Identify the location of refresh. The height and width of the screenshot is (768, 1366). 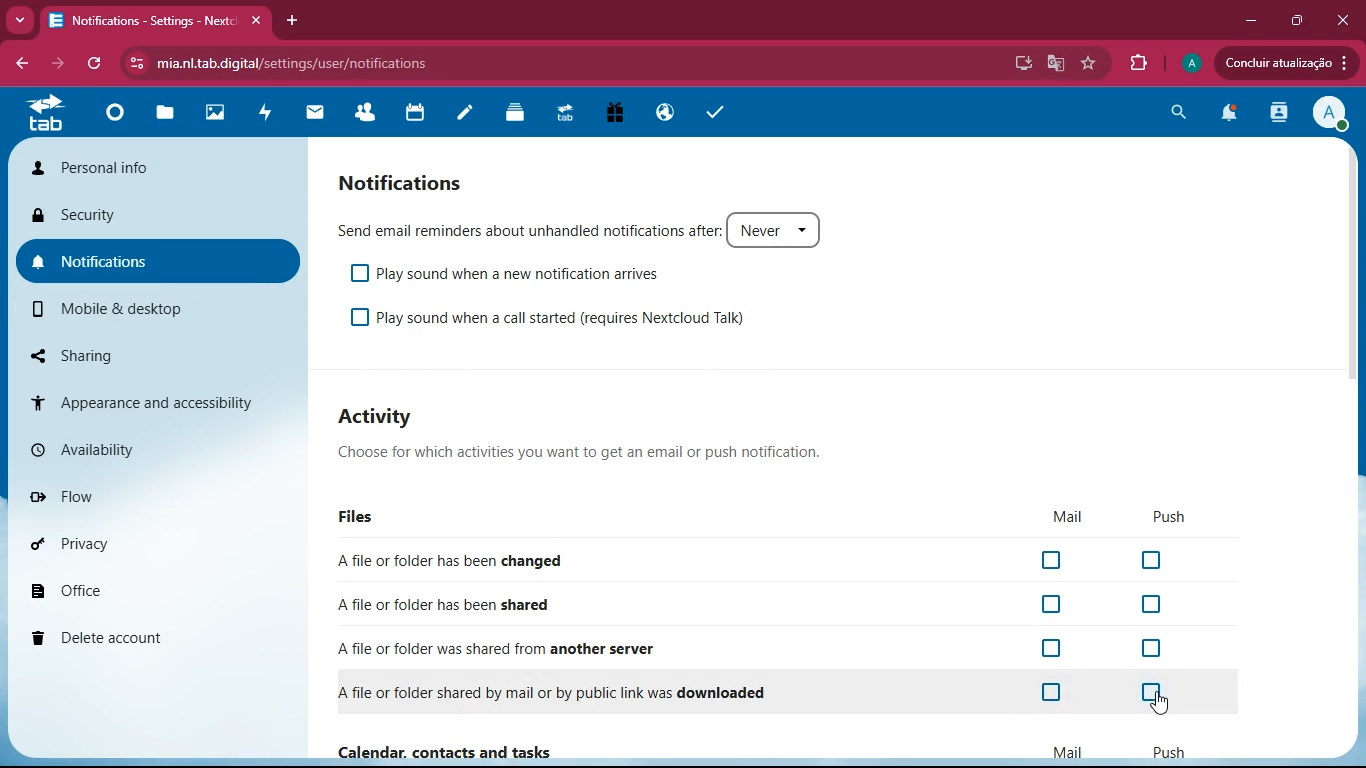
(98, 62).